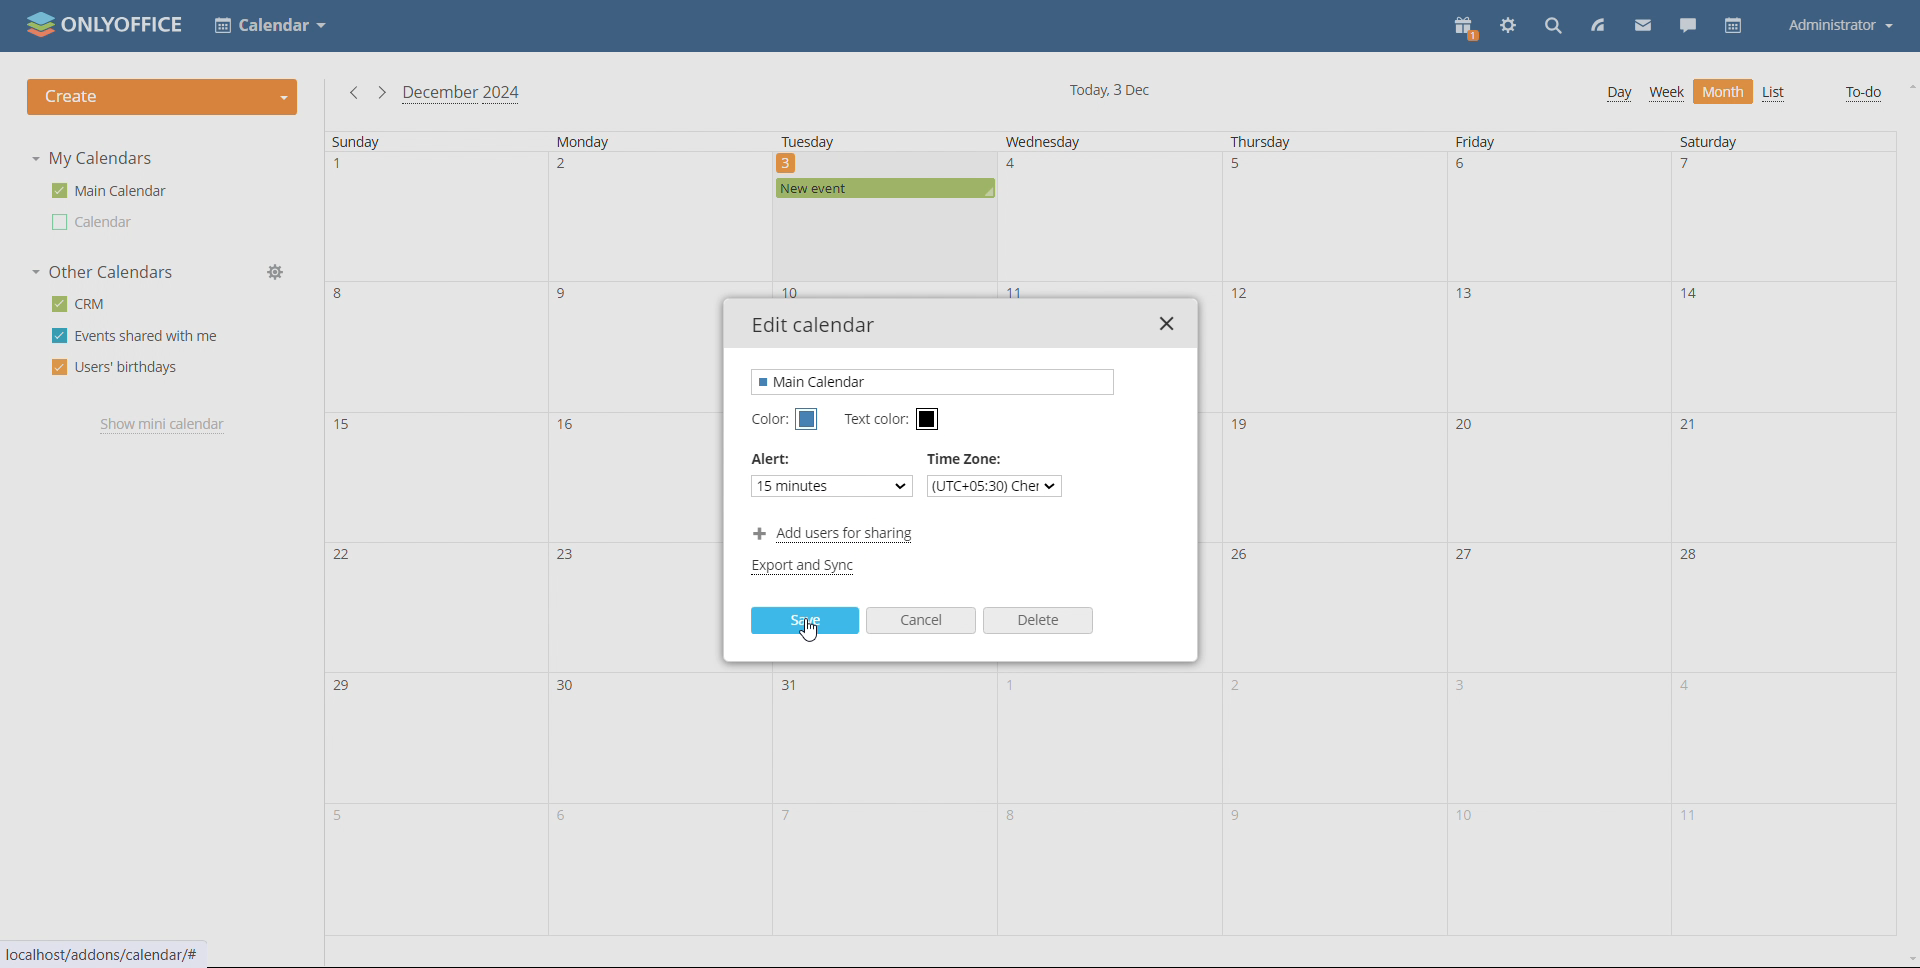 The width and height of the screenshot is (1920, 968). What do you see at coordinates (434, 872) in the screenshot?
I see `date` at bounding box center [434, 872].